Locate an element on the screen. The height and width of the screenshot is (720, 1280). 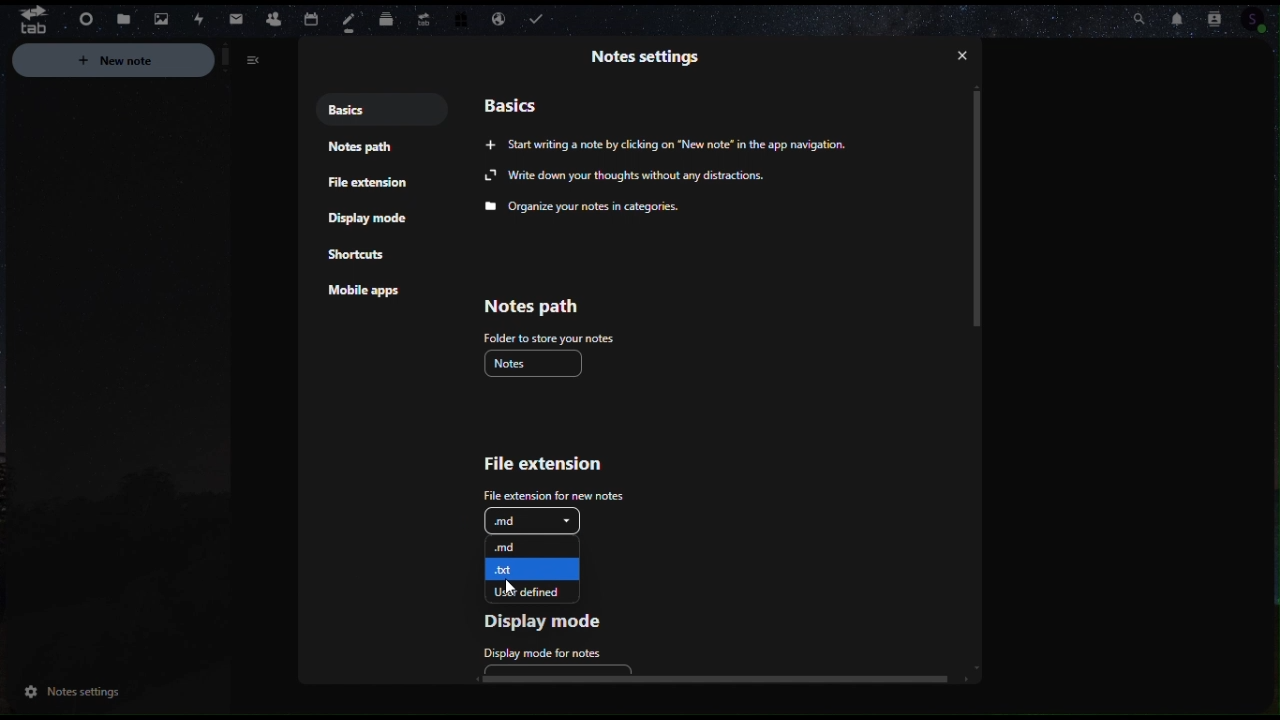
Notifications is located at coordinates (1182, 20).